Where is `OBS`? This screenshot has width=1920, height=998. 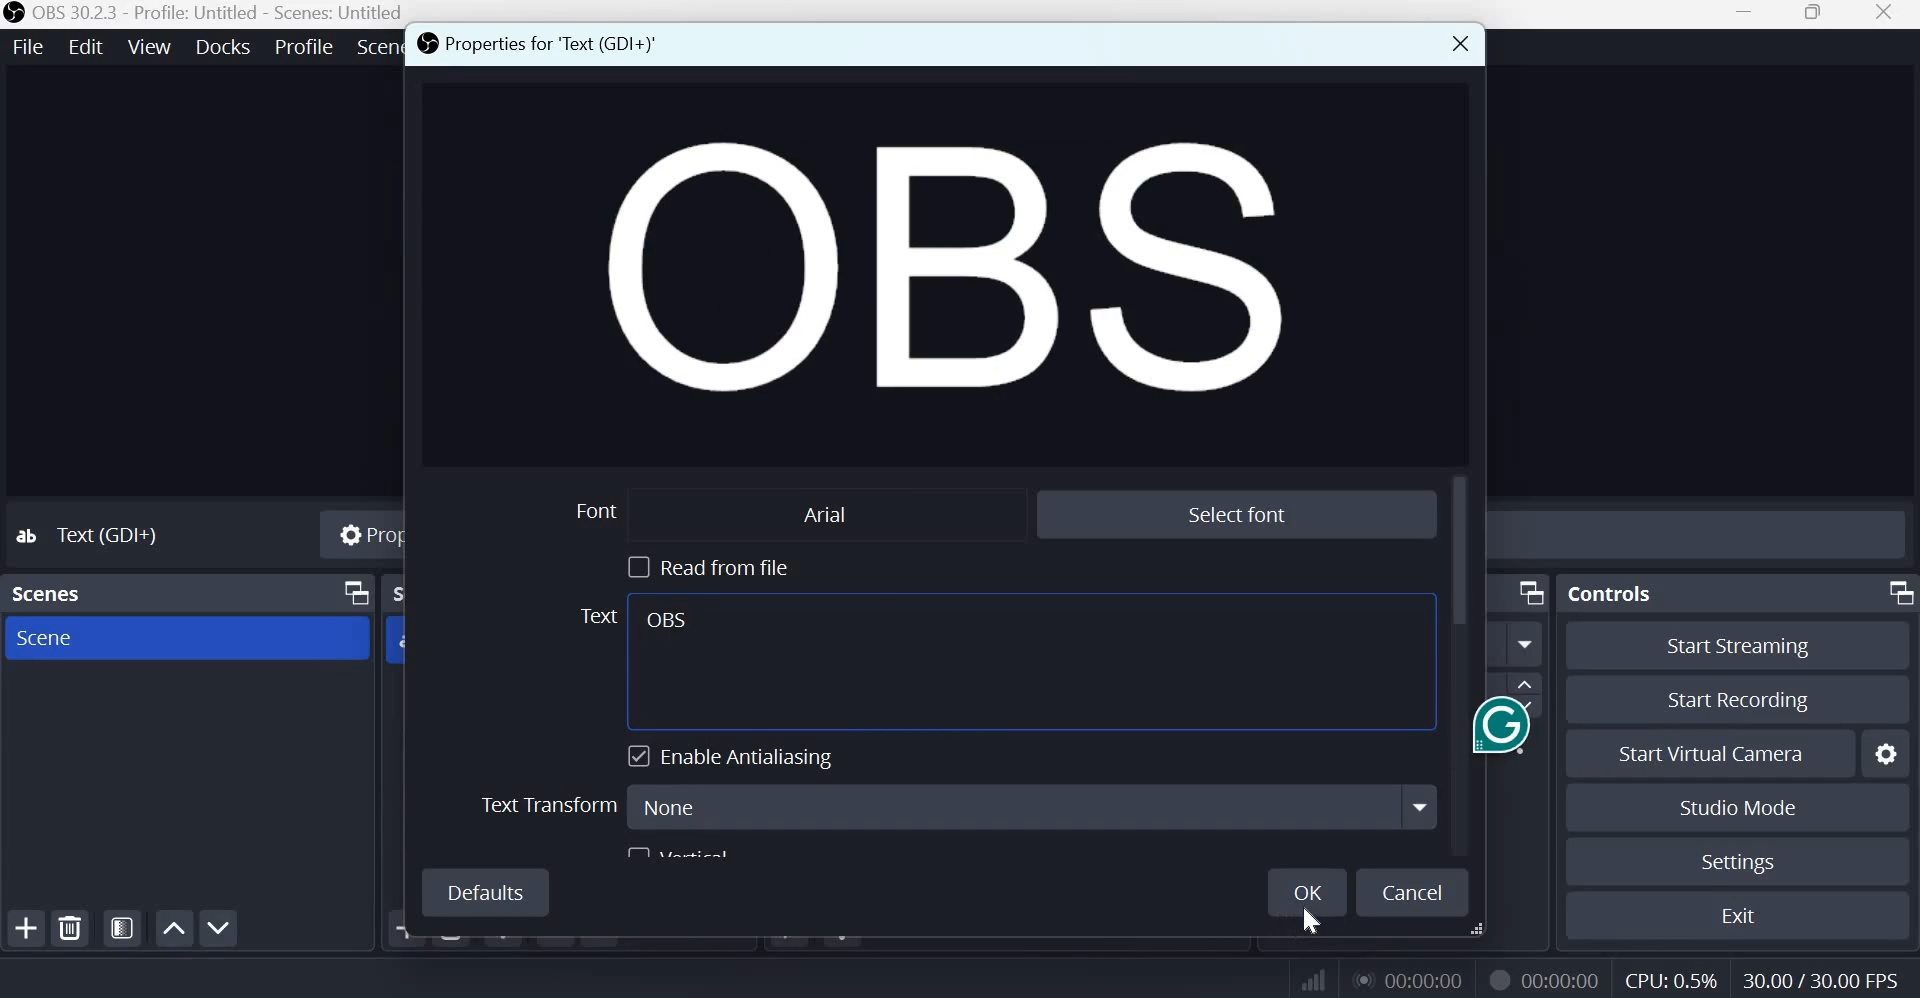
OBS is located at coordinates (925, 270).